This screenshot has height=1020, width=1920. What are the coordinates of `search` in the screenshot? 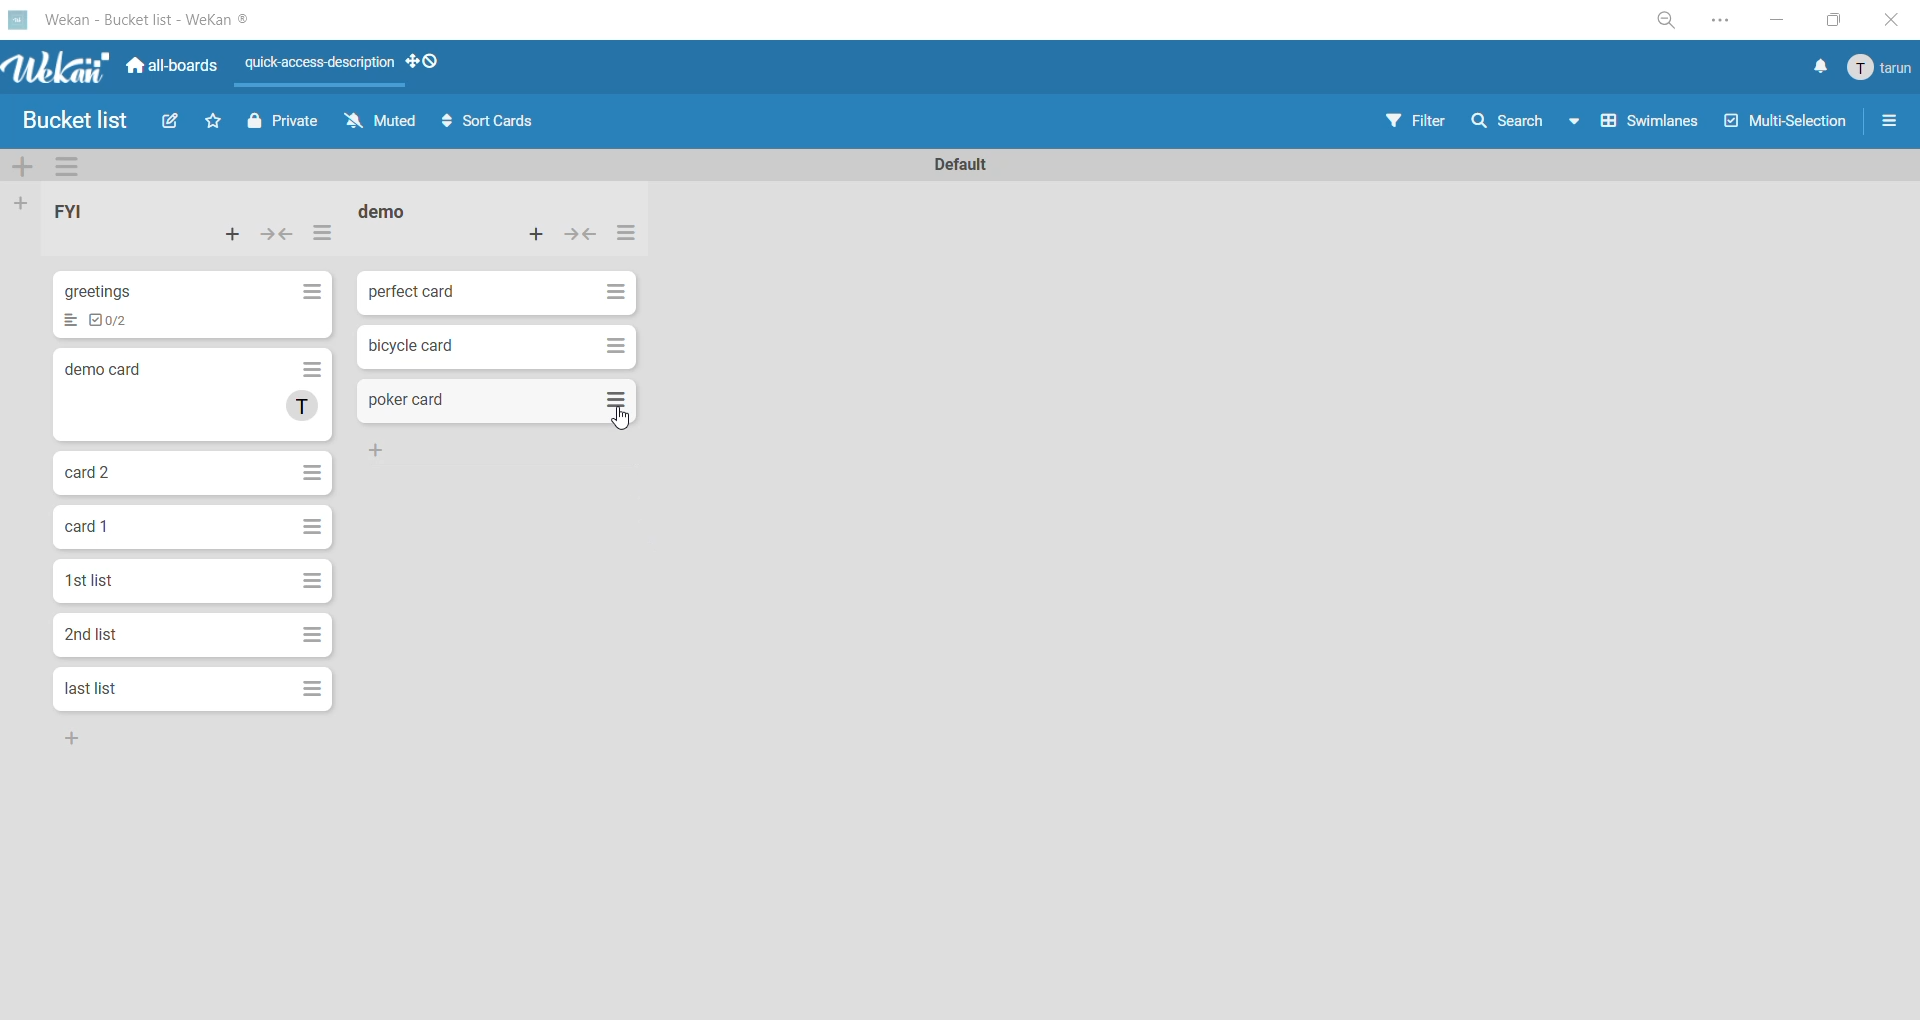 It's located at (1531, 119).